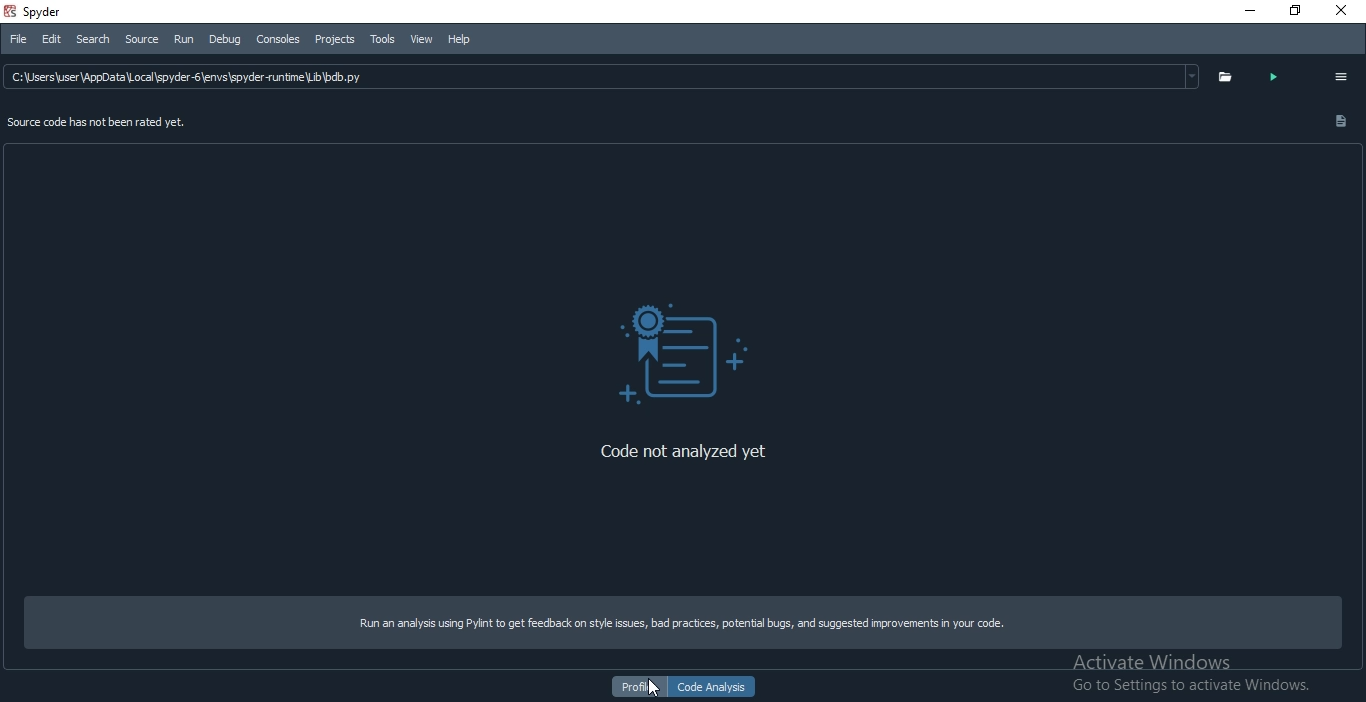  Describe the element at coordinates (660, 689) in the screenshot. I see `cursor on profile` at that location.